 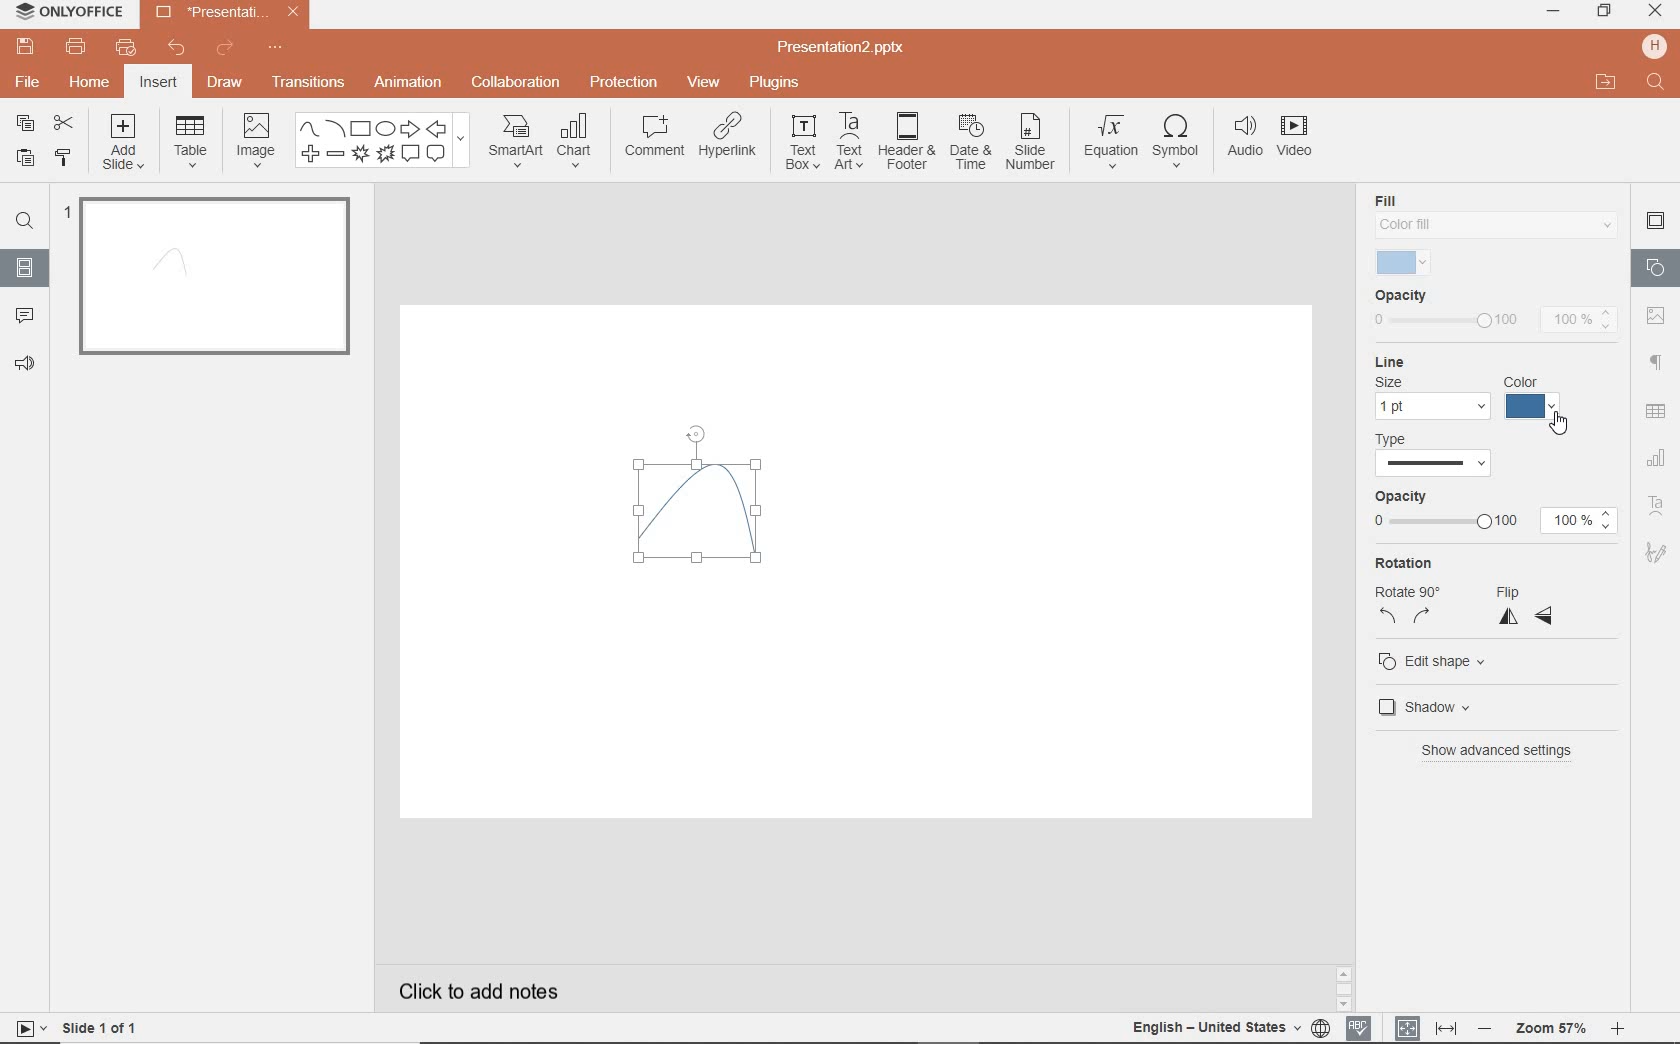 I want to click on VIDEO, so click(x=1305, y=139).